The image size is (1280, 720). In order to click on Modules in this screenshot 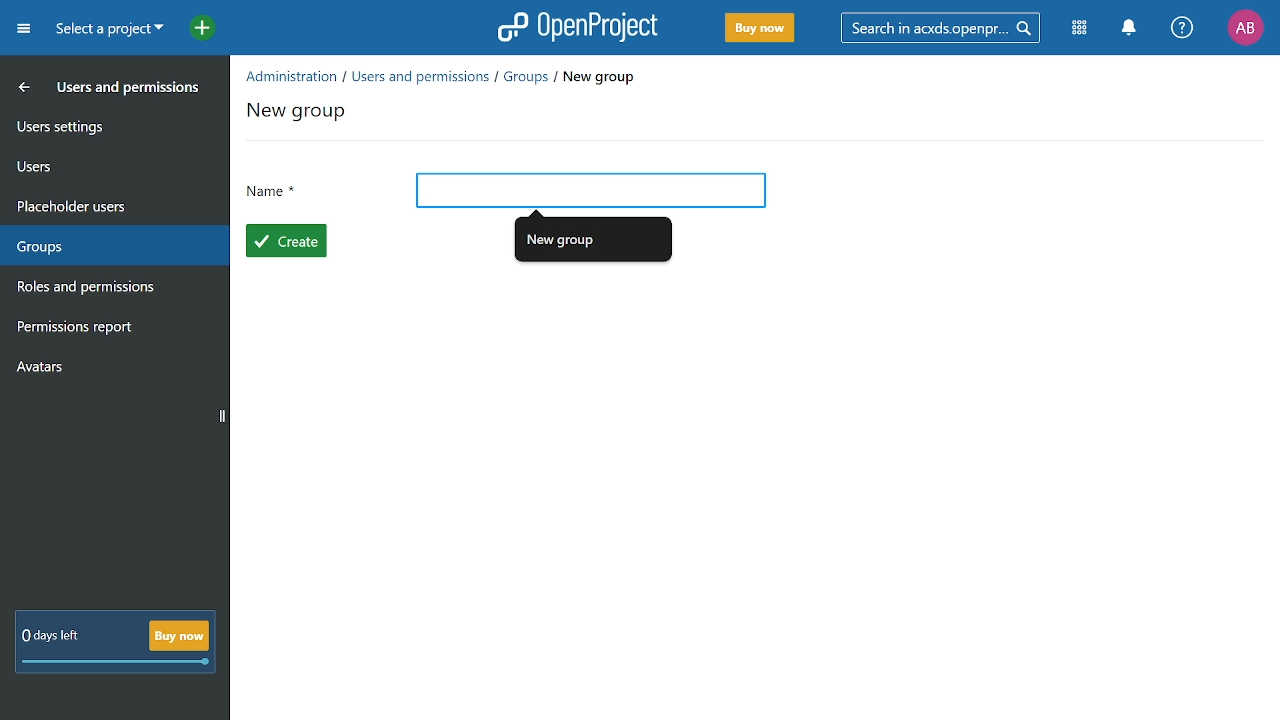, I will do `click(1081, 27)`.